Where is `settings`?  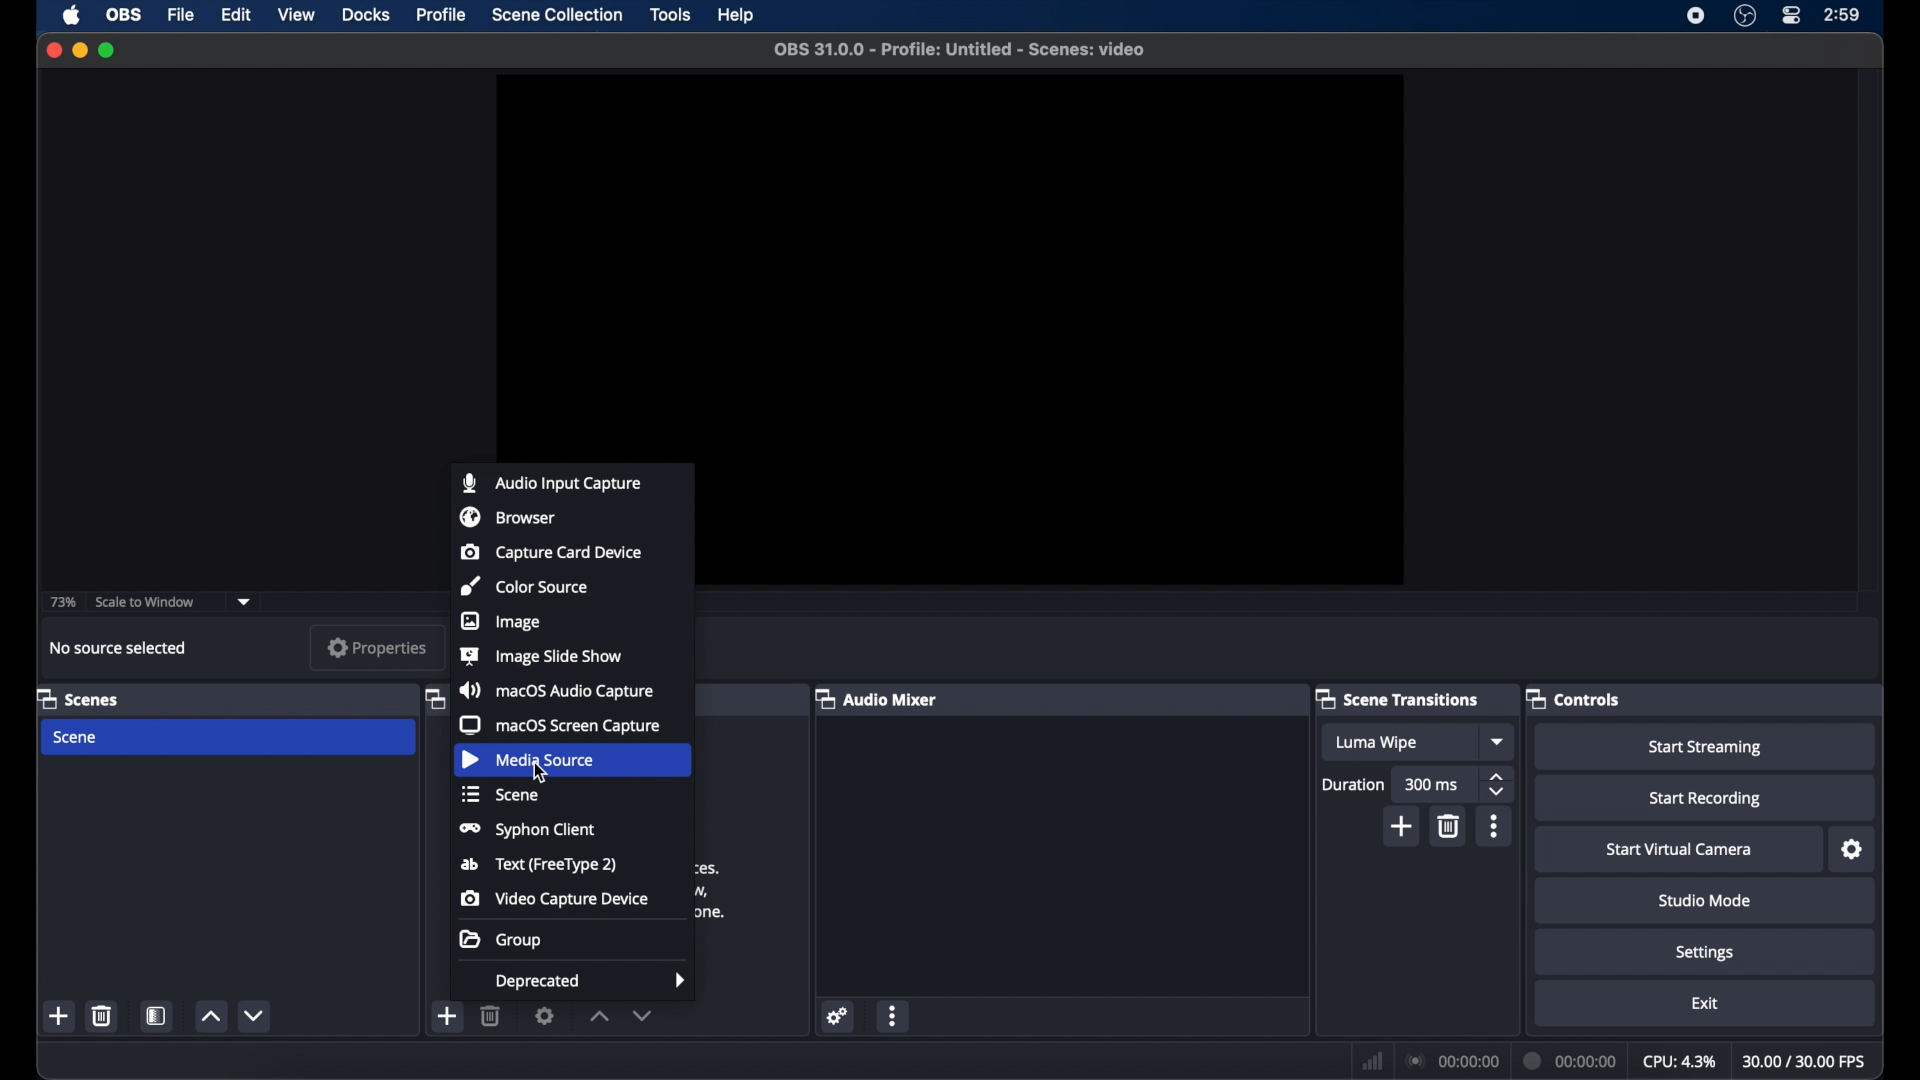 settings is located at coordinates (544, 1015).